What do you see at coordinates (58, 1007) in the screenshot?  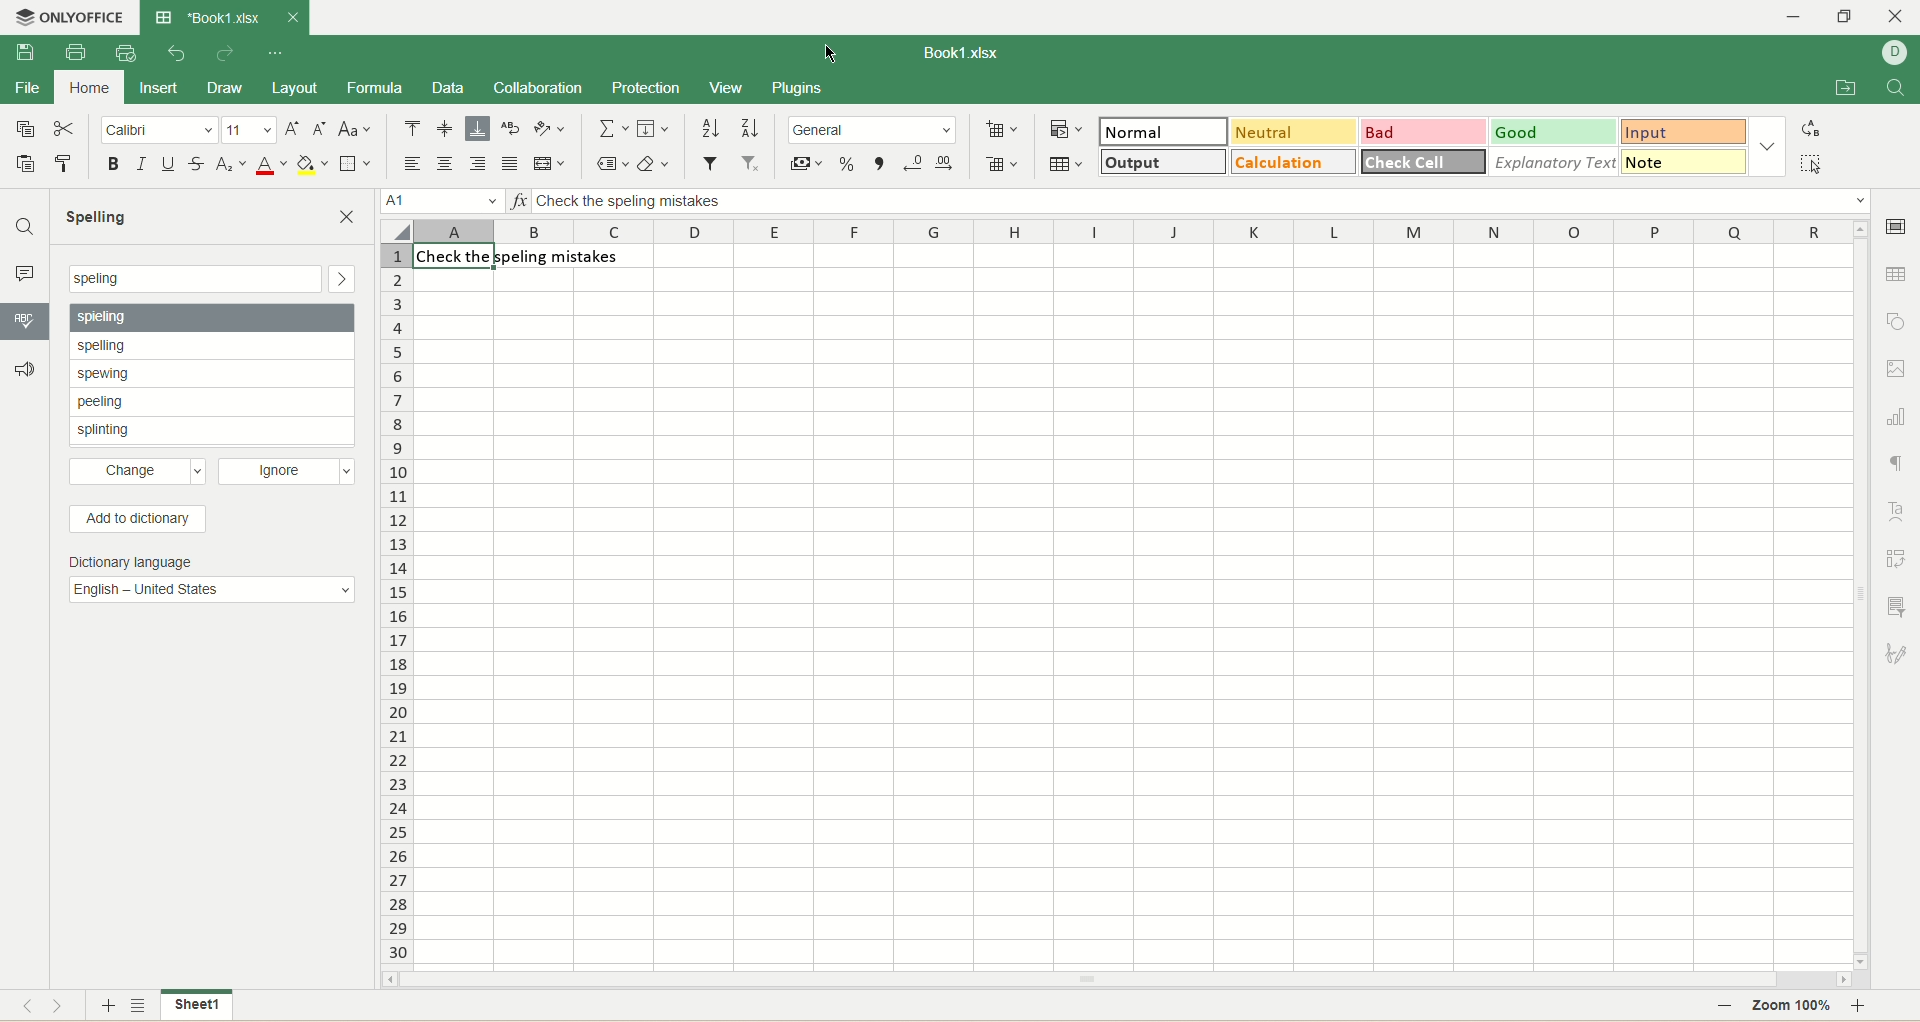 I see `next` at bounding box center [58, 1007].